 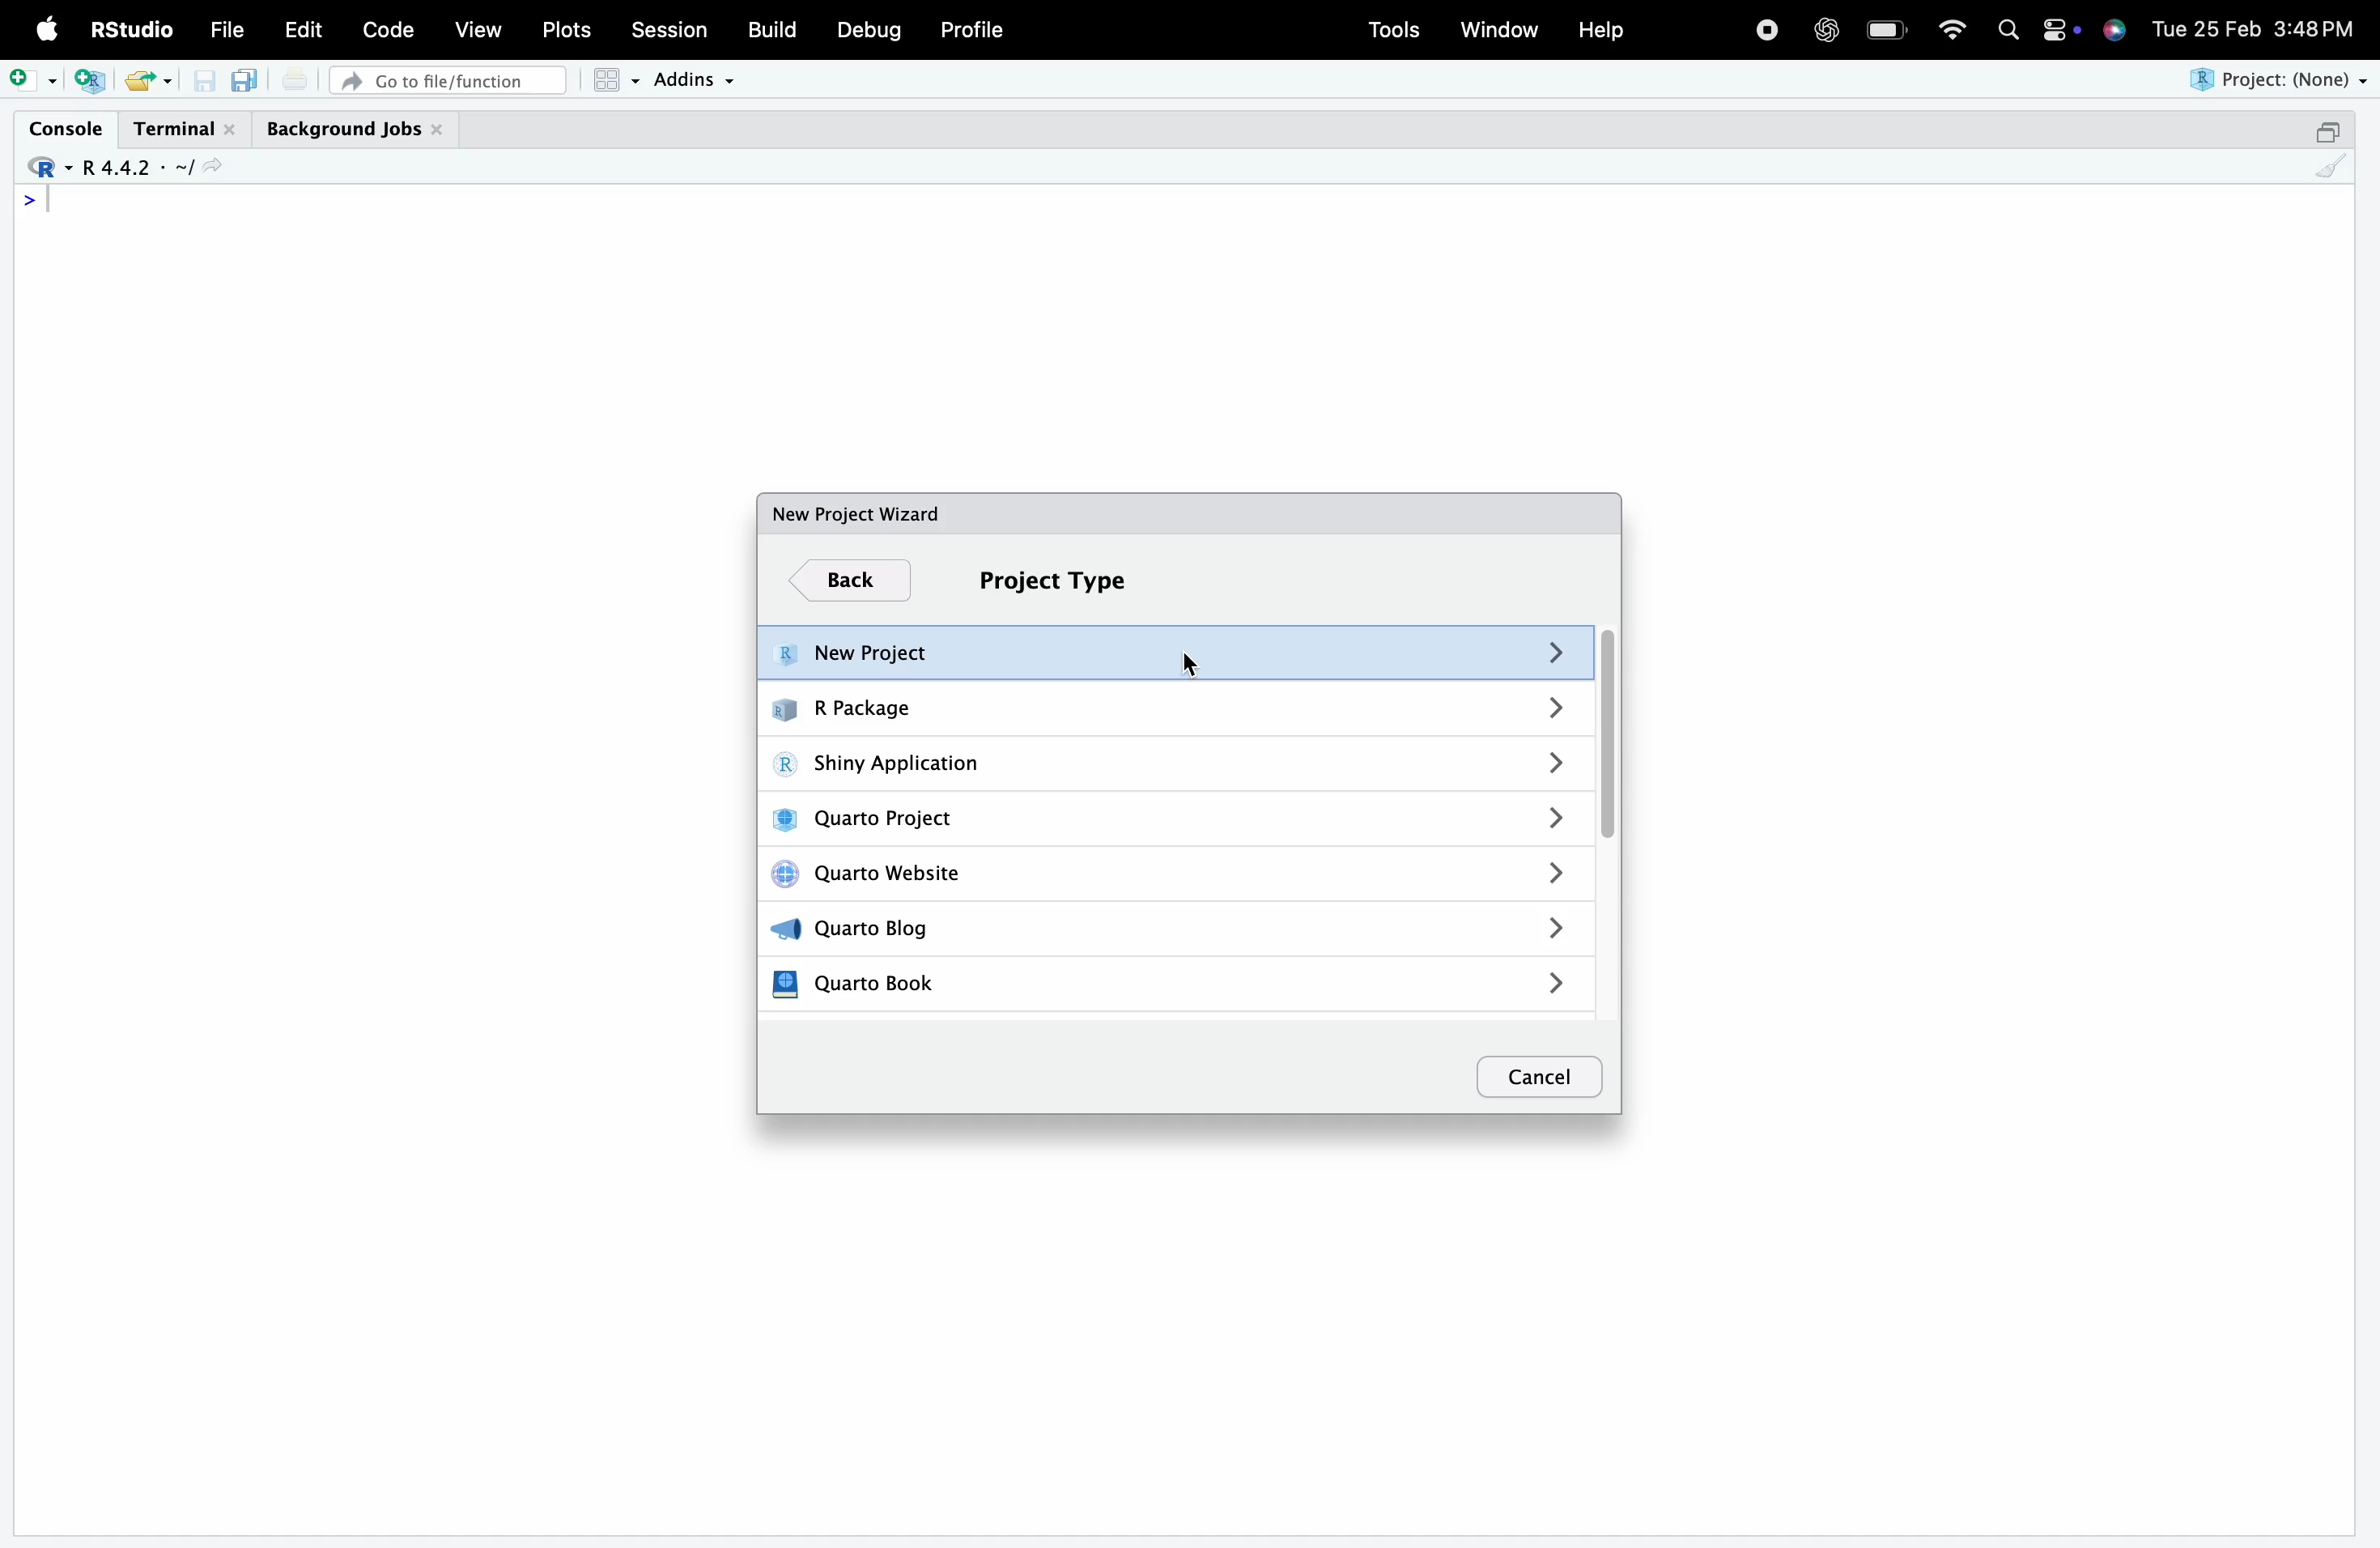 I want to click on Back, so click(x=851, y=582).